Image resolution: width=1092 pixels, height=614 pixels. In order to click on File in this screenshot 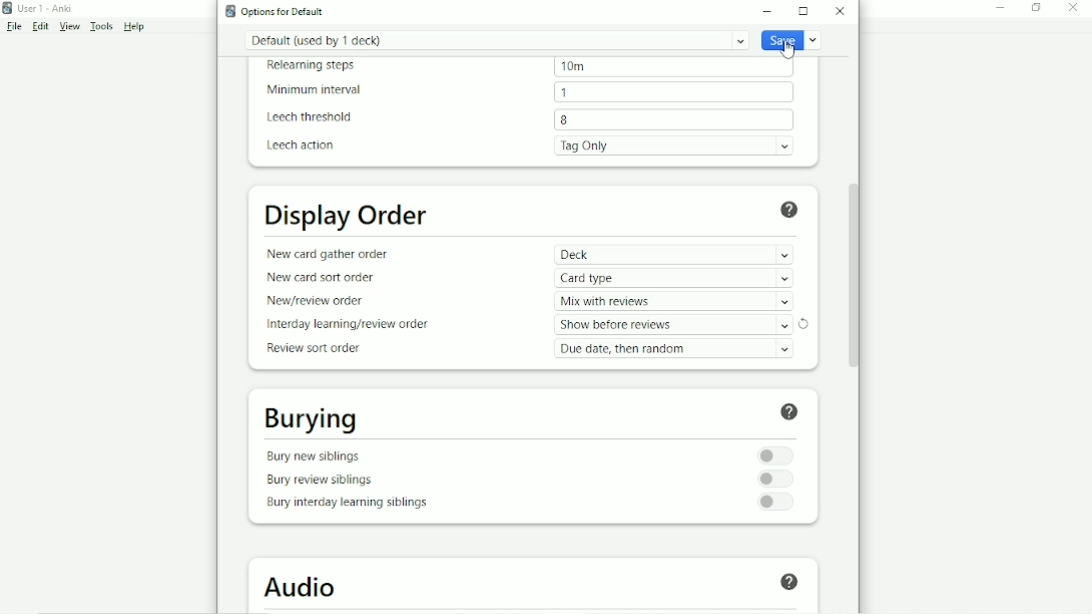, I will do `click(14, 26)`.